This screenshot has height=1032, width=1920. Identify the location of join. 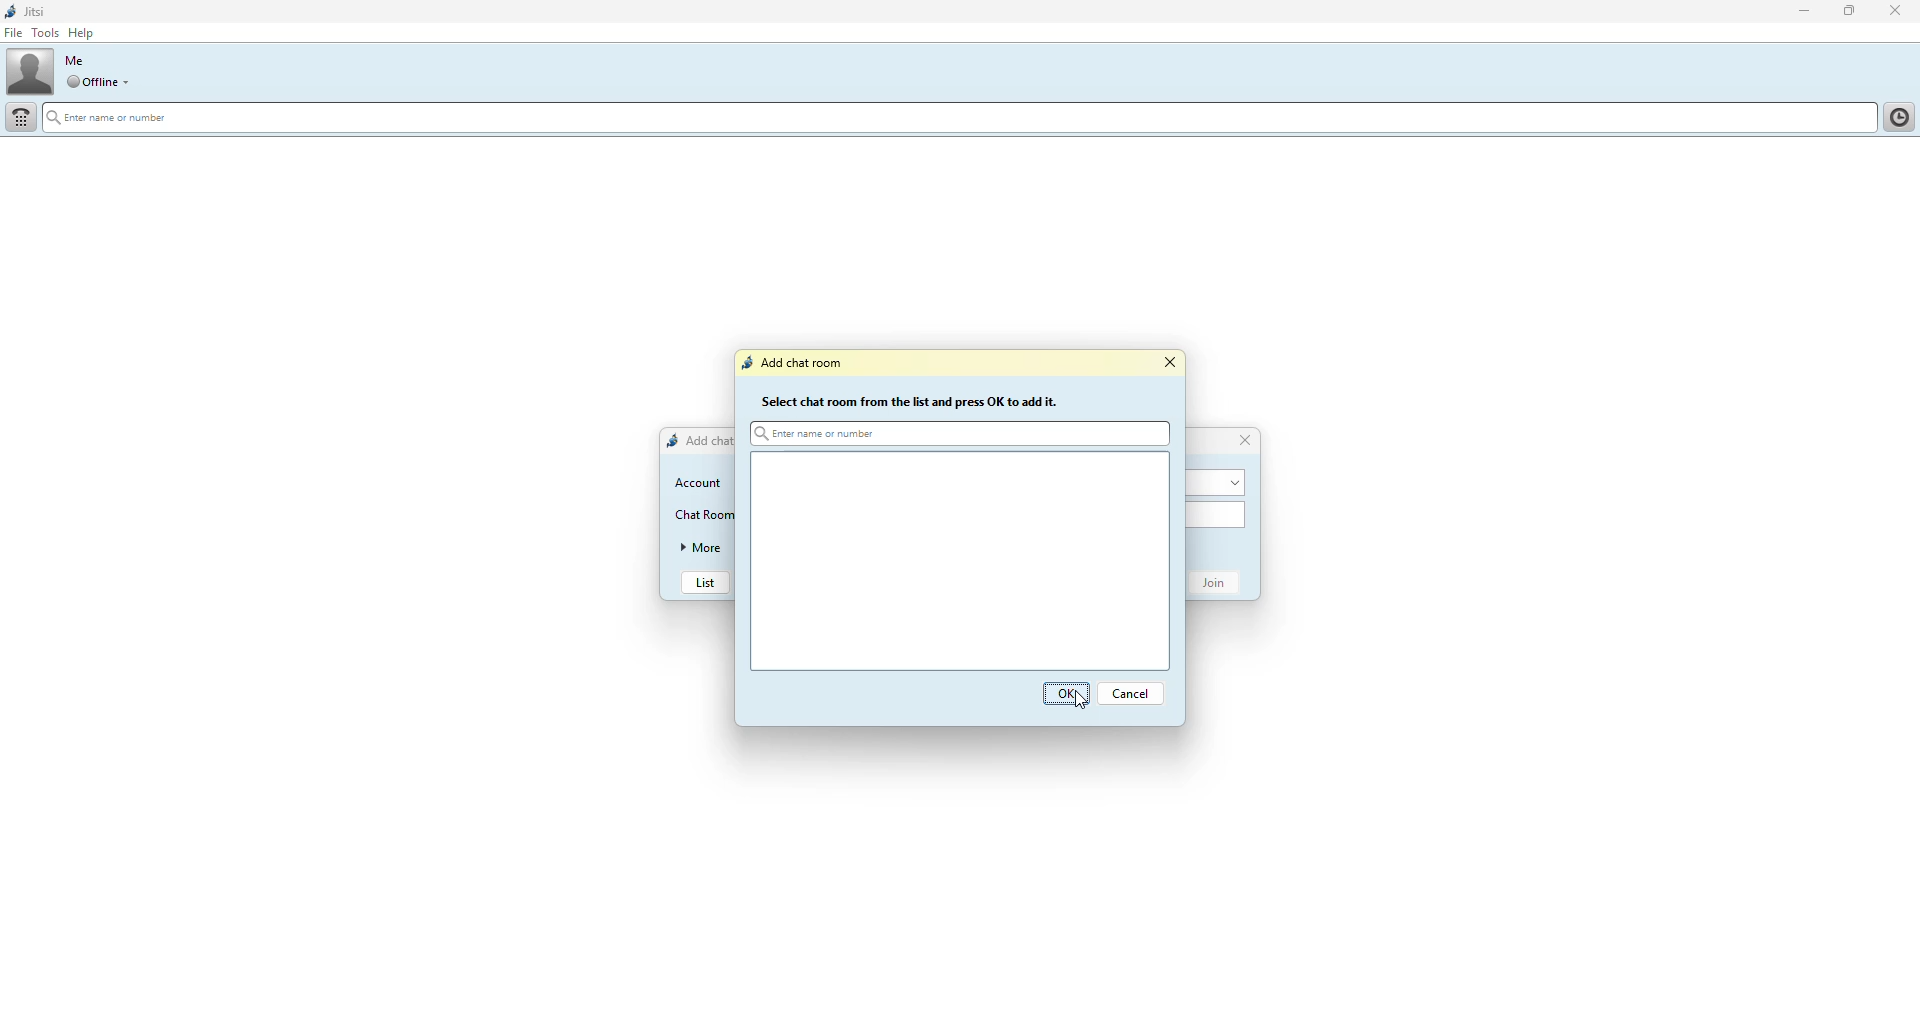
(1212, 583).